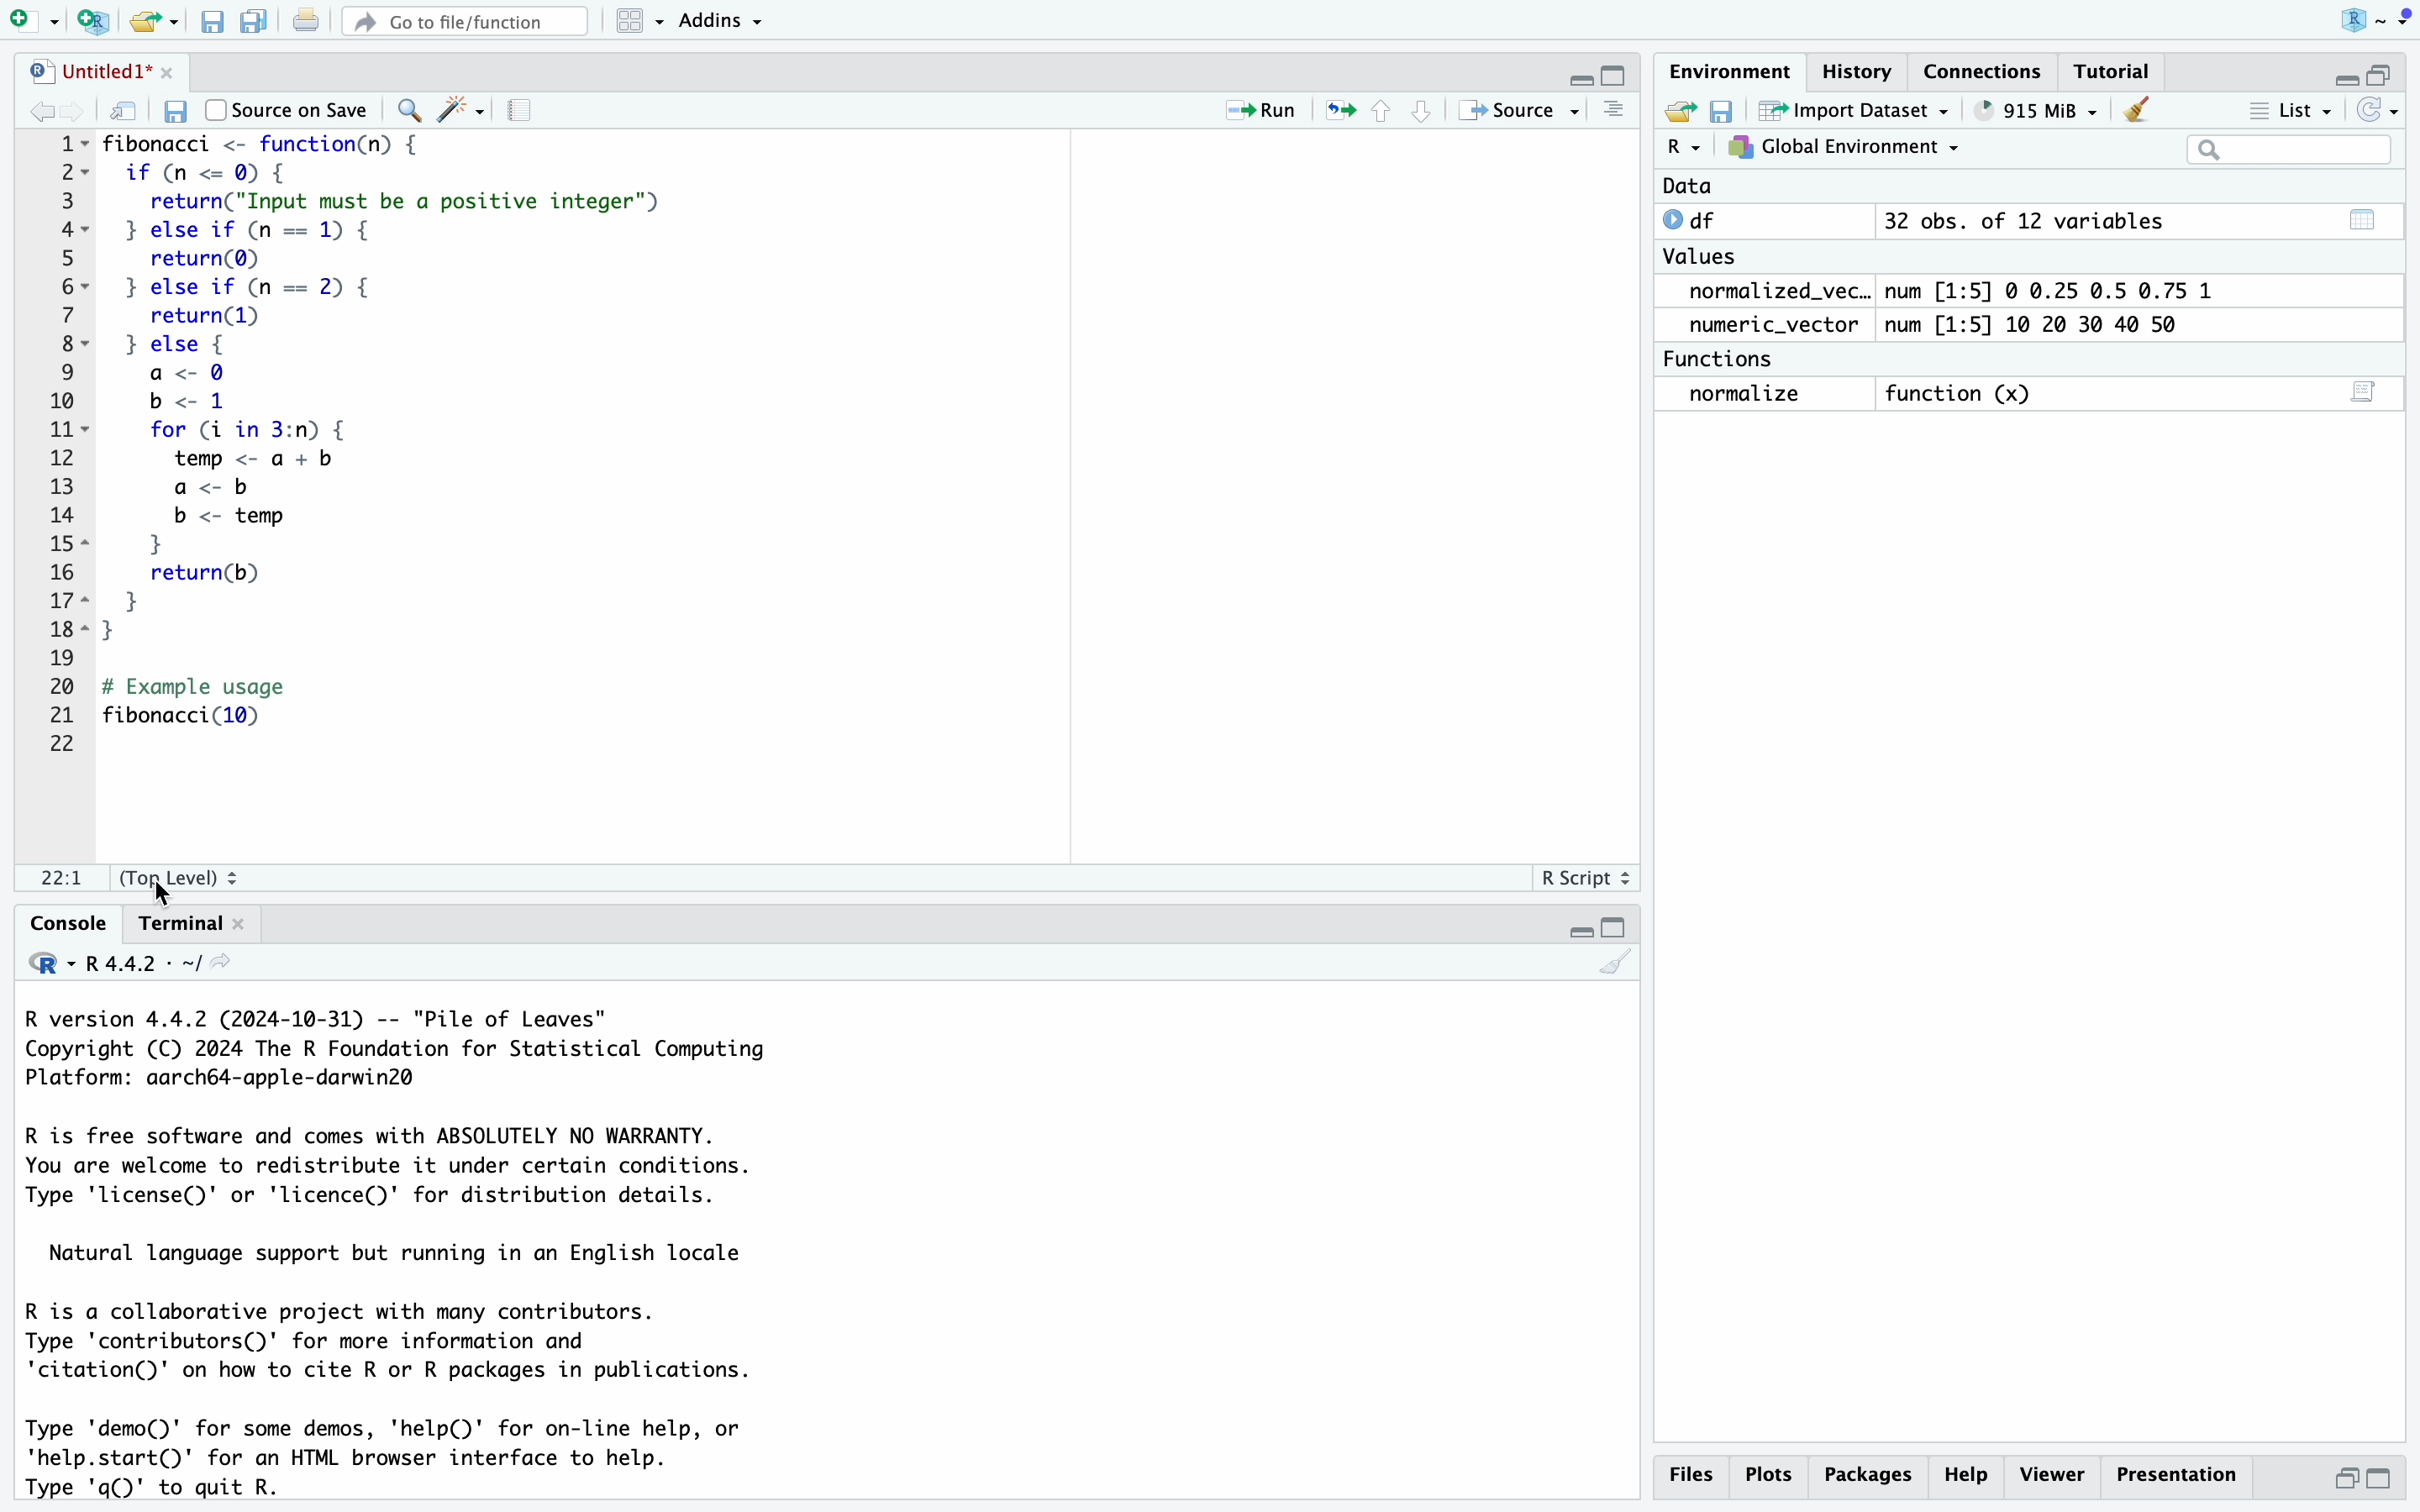  What do you see at coordinates (174, 111) in the screenshot?
I see `save current document` at bounding box center [174, 111].